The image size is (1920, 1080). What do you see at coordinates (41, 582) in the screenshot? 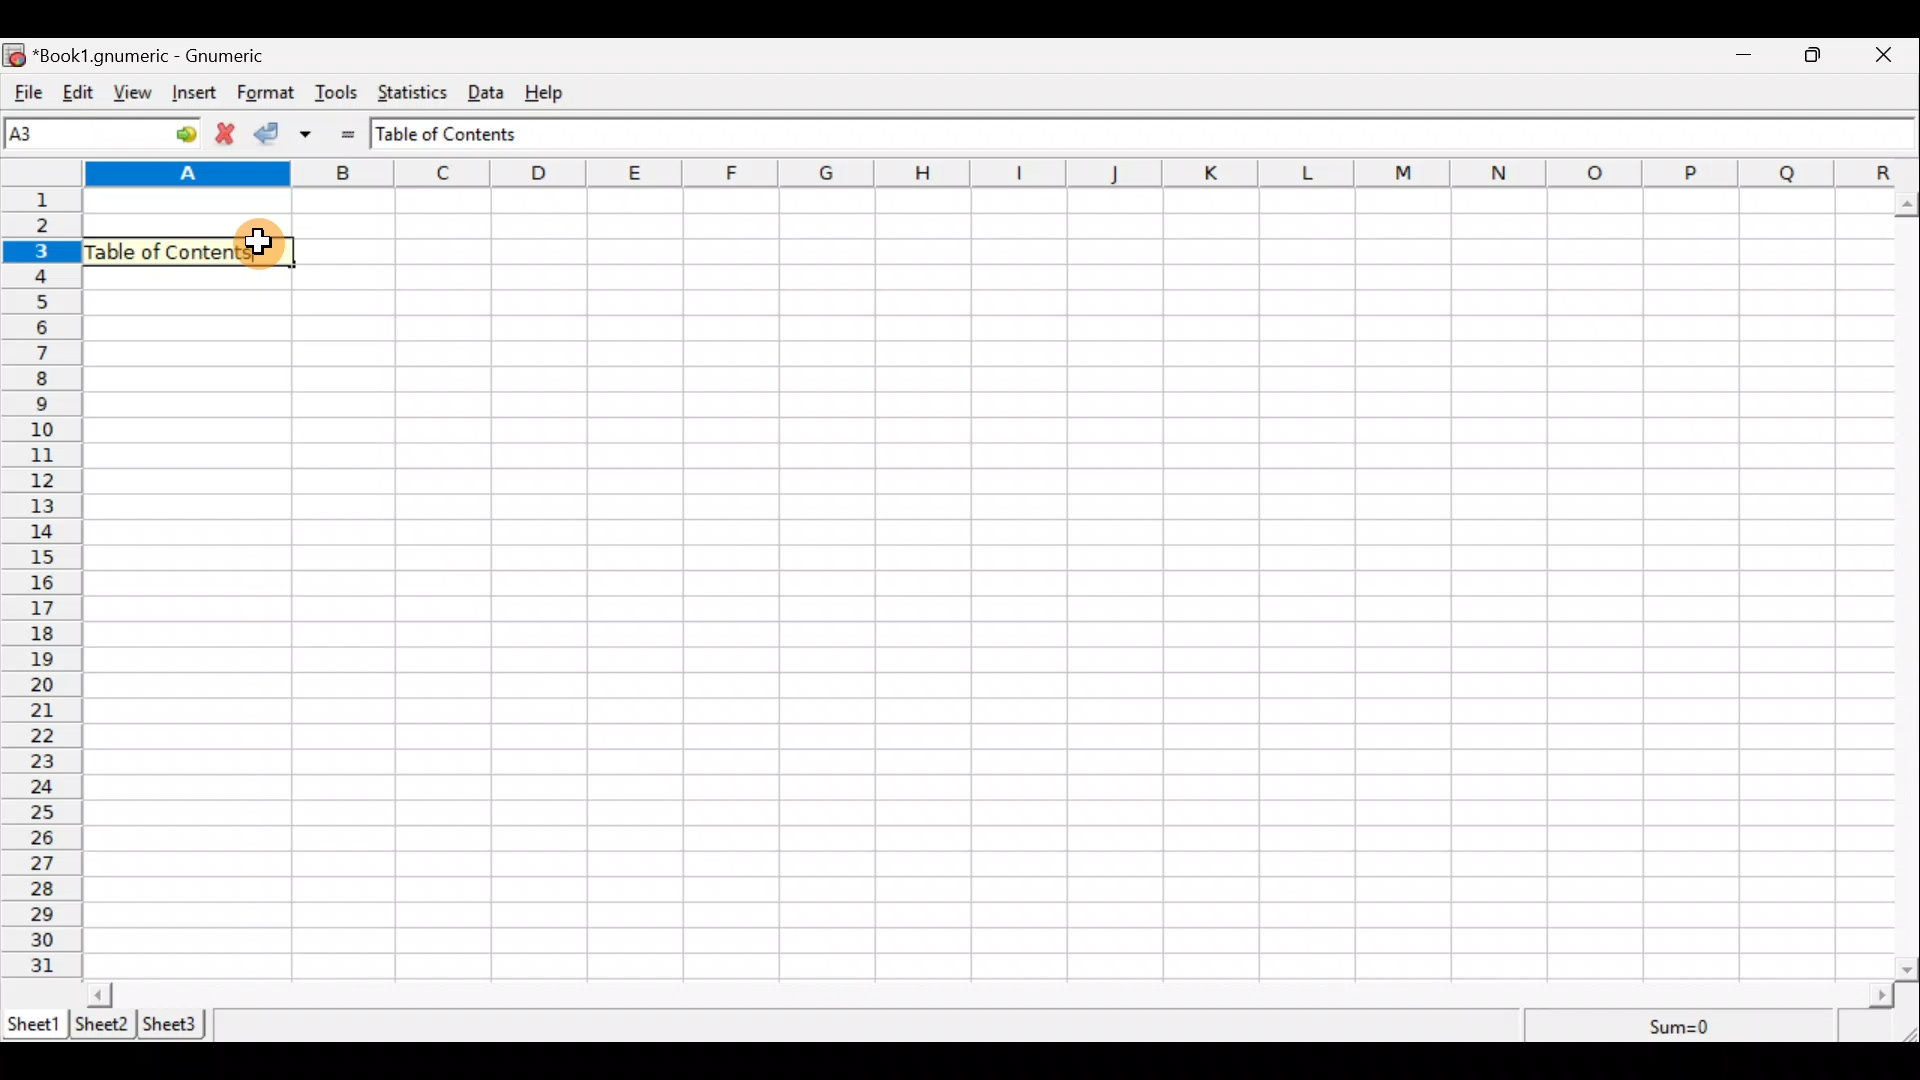
I see `numbering column` at bounding box center [41, 582].